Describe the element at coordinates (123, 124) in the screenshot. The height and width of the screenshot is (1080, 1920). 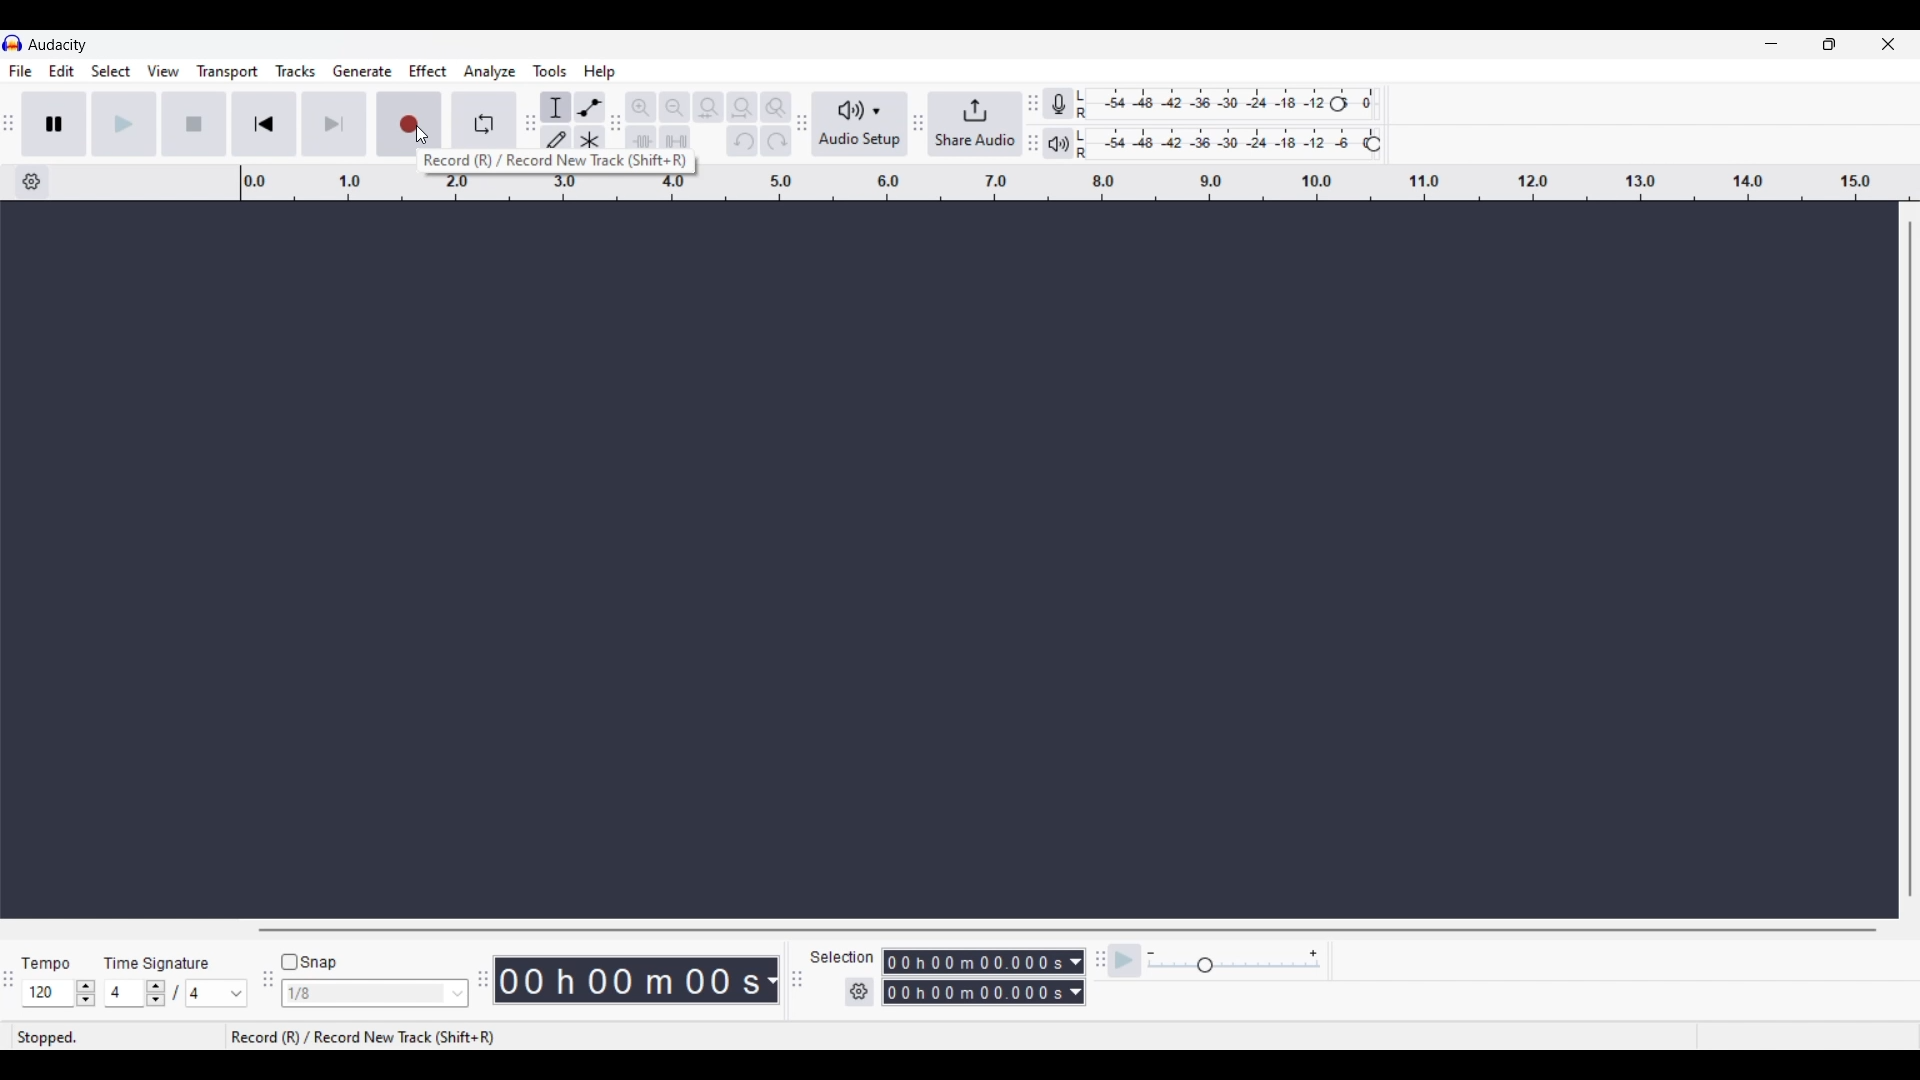
I see `Play/Play once` at that location.